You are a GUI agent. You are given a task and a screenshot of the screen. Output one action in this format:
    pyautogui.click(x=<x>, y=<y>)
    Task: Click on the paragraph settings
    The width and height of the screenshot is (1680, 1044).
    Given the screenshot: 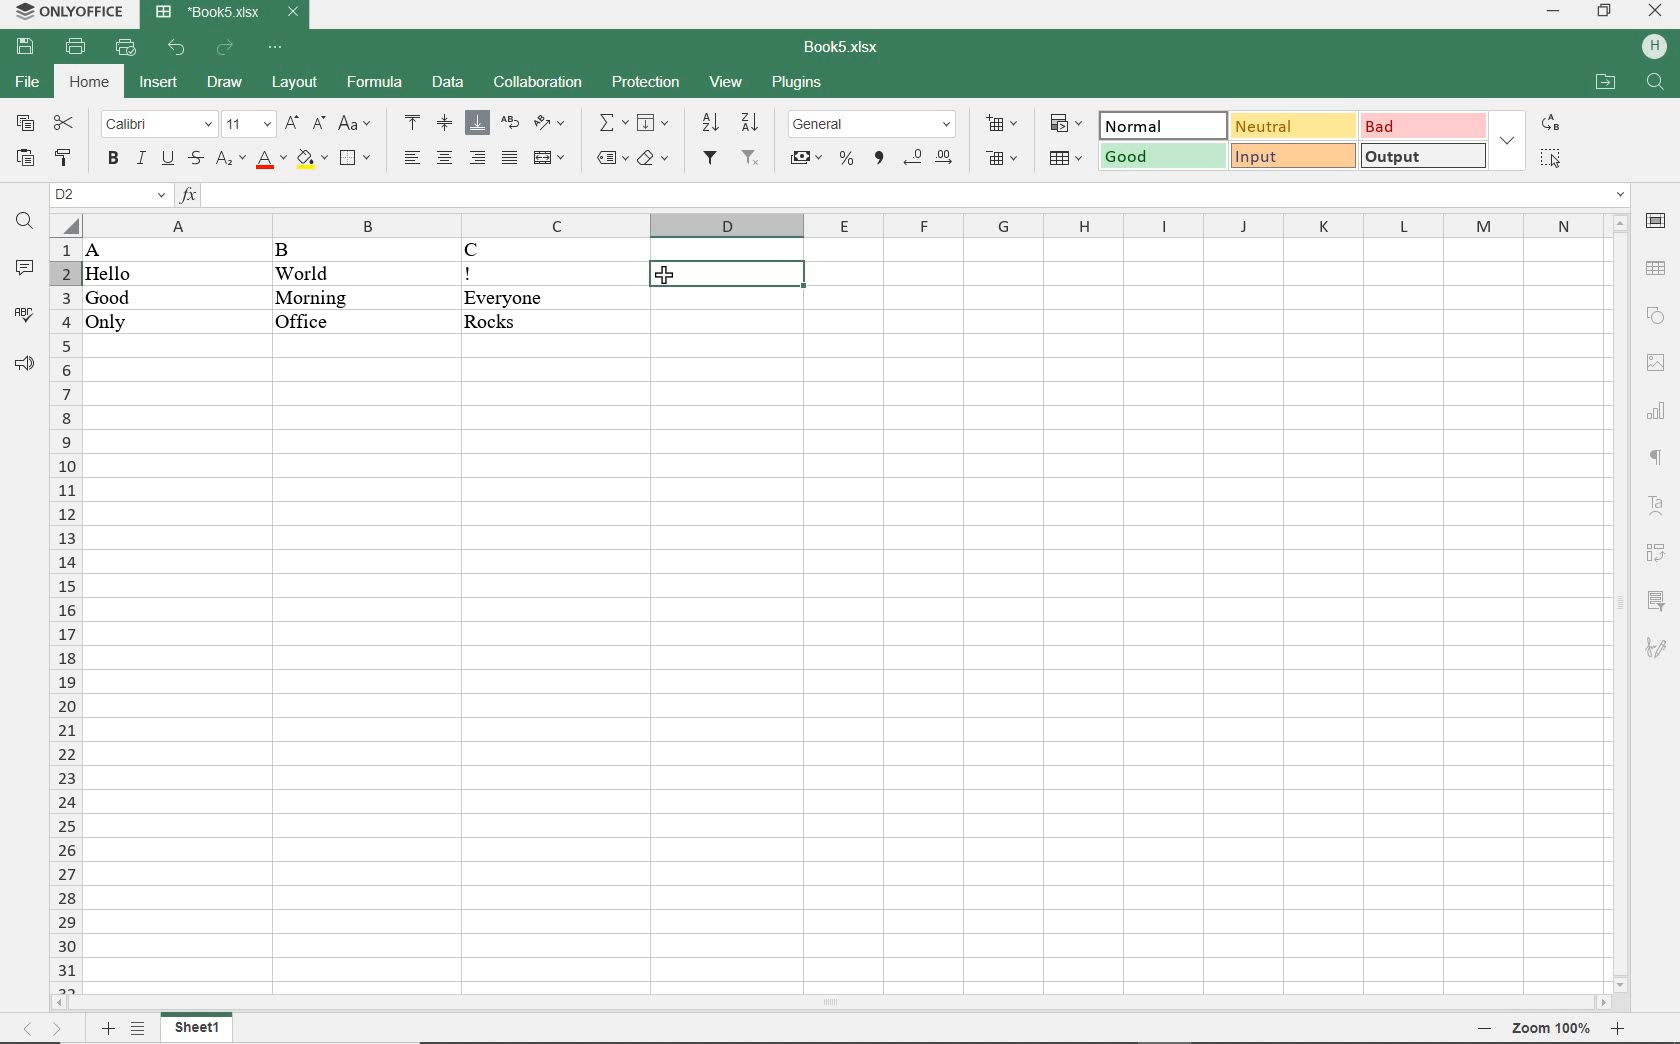 What is the action you would take?
    pyautogui.click(x=1657, y=458)
    